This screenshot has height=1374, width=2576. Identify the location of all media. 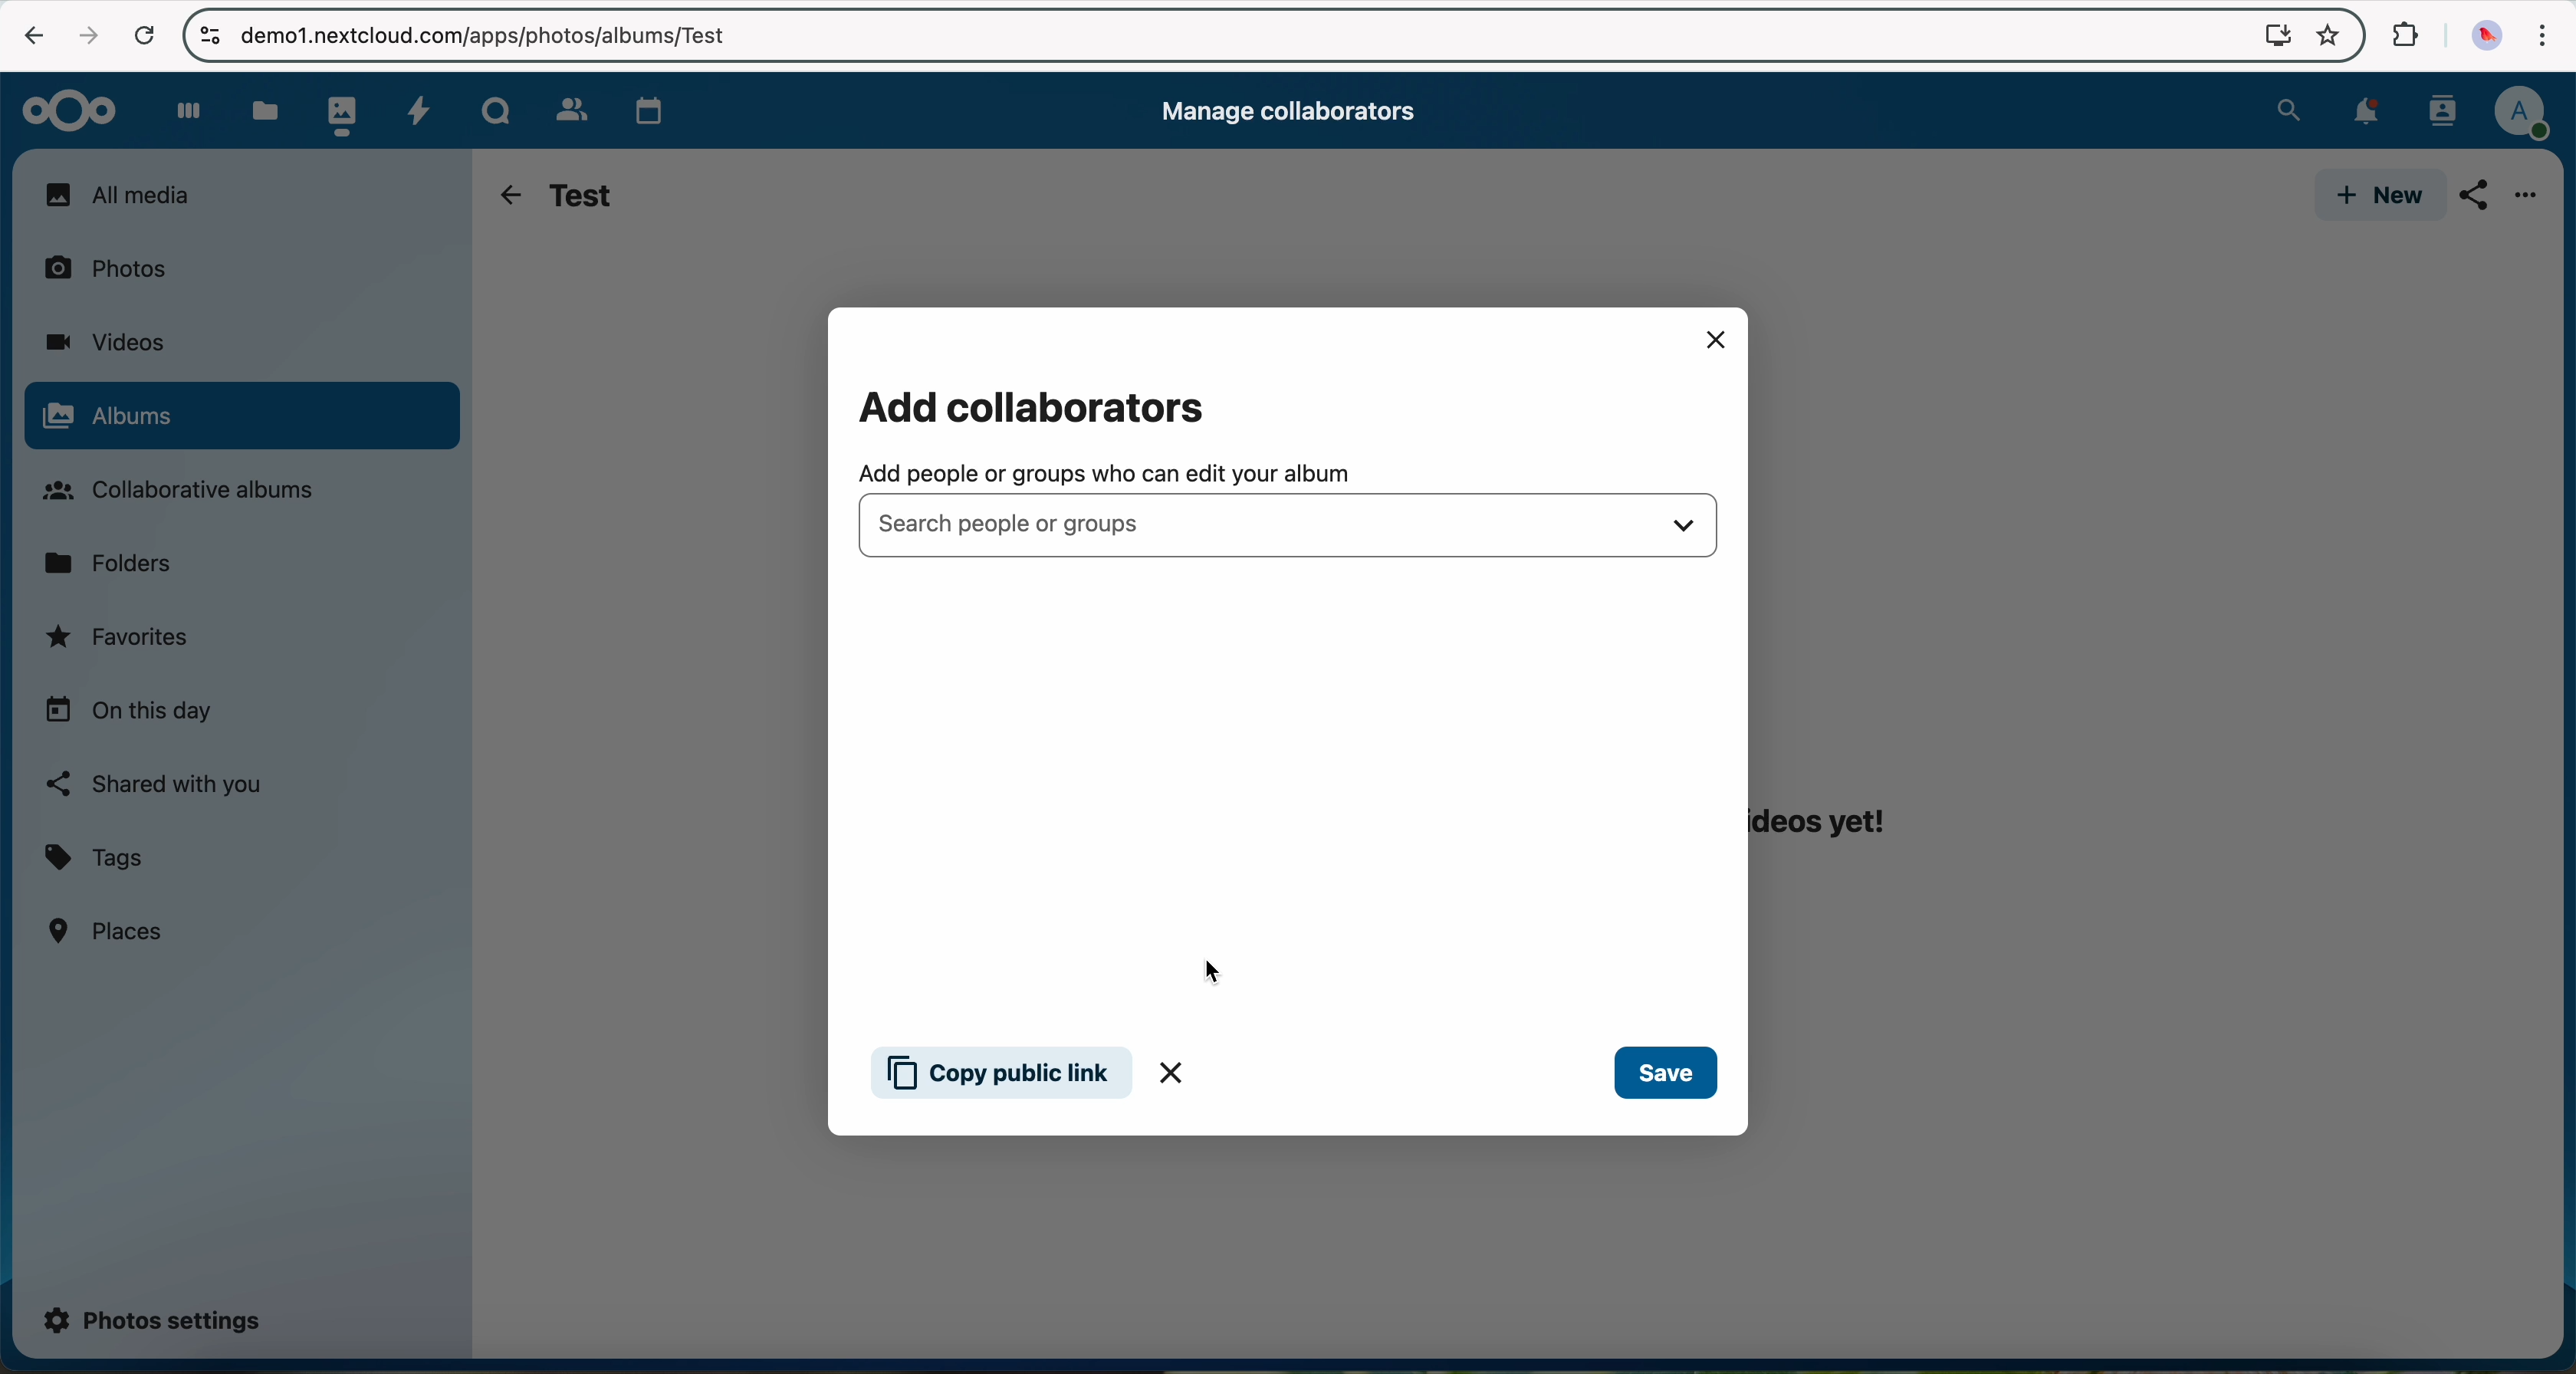
(240, 194).